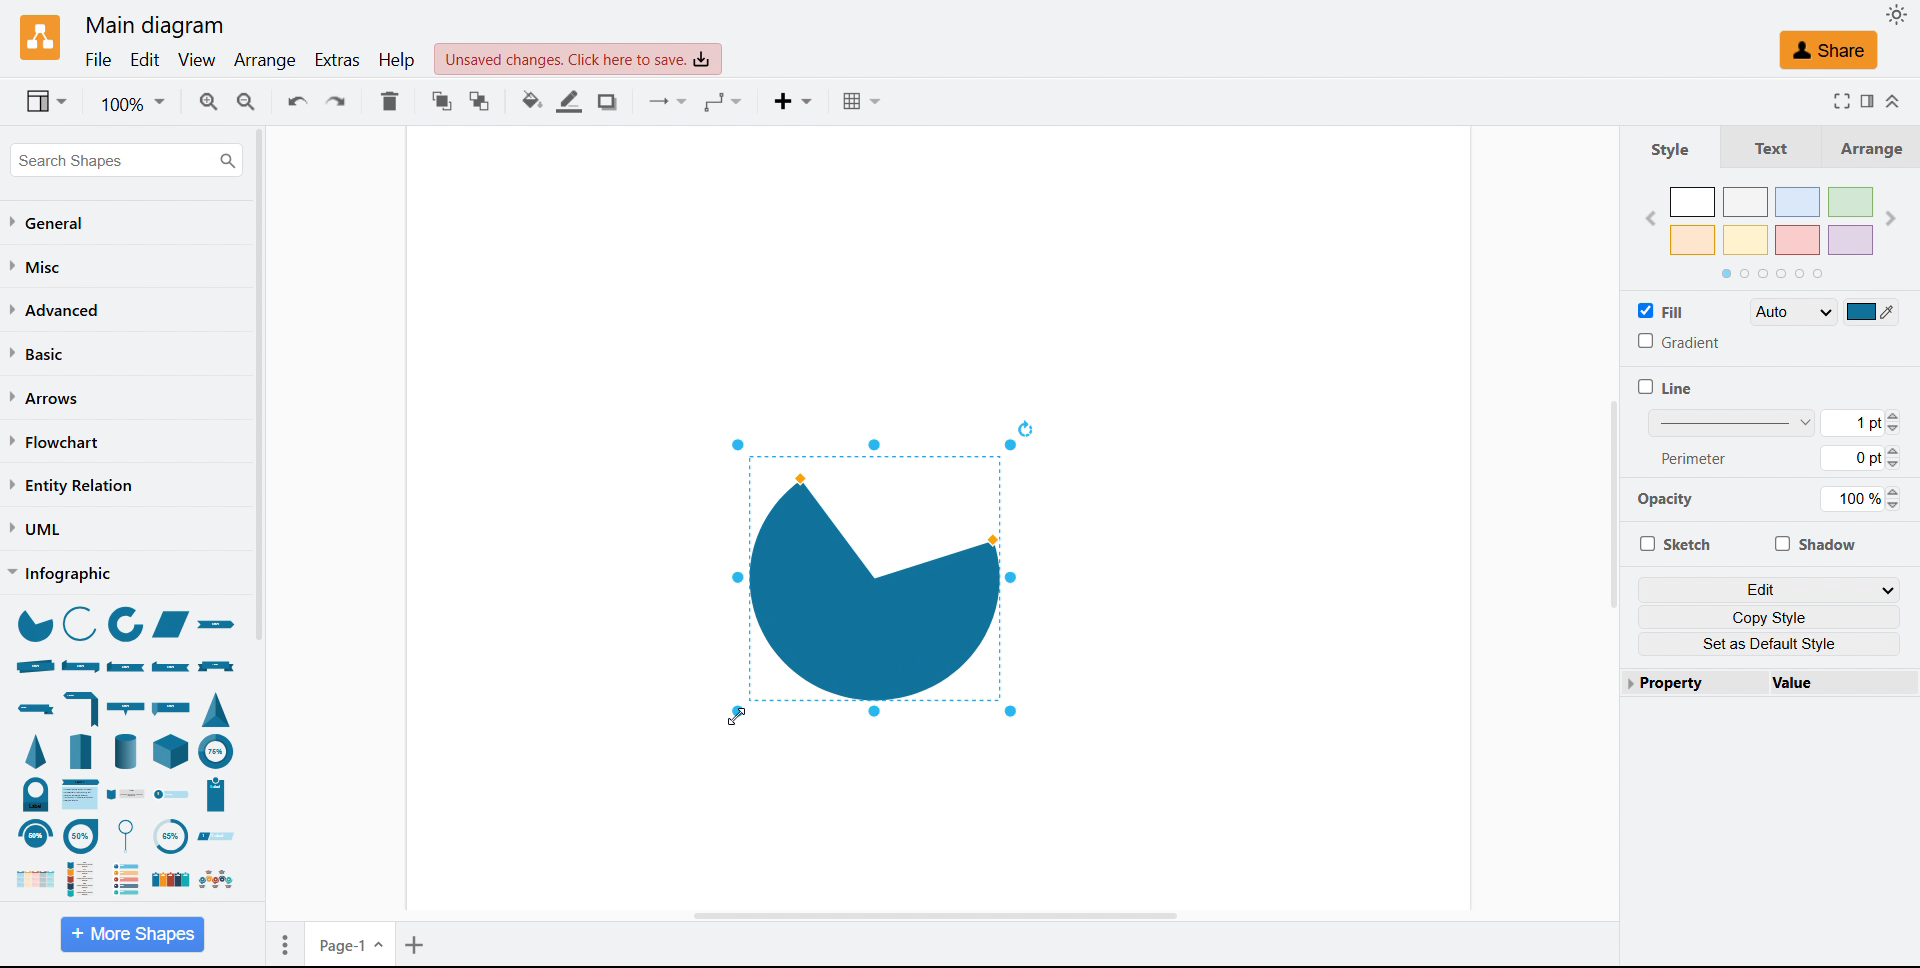 This screenshot has height=968, width=1920. What do you see at coordinates (1895, 102) in the screenshot?
I see `Collapse ` at bounding box center [1895, 102].